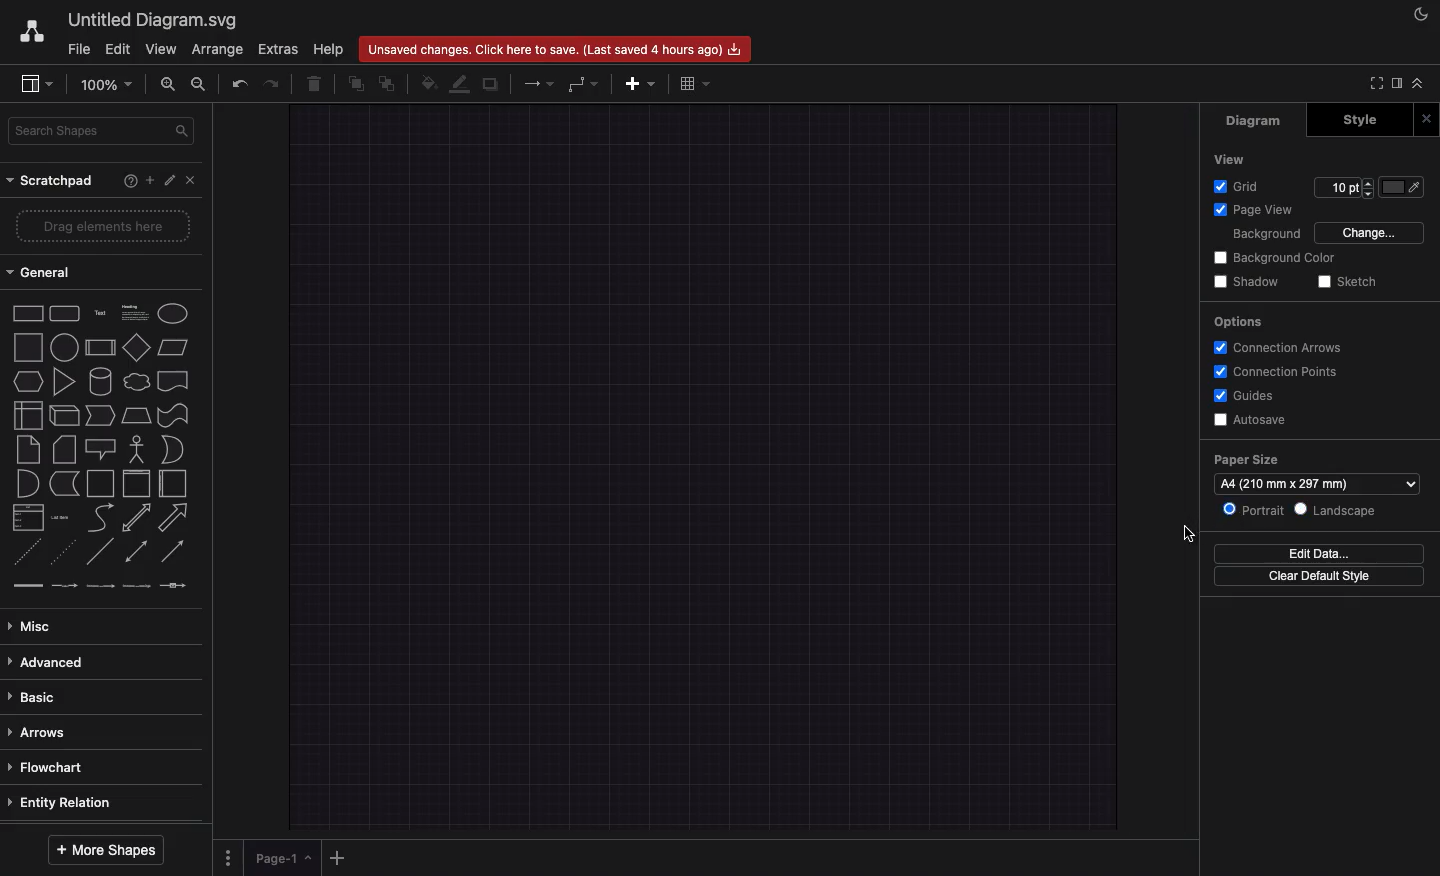 The width and height of the screenshot is (1440, 876). What do you see at coordinates (1319, 554) in the screenshot?
I see `Edit data` at bounding box center [1319, 554].